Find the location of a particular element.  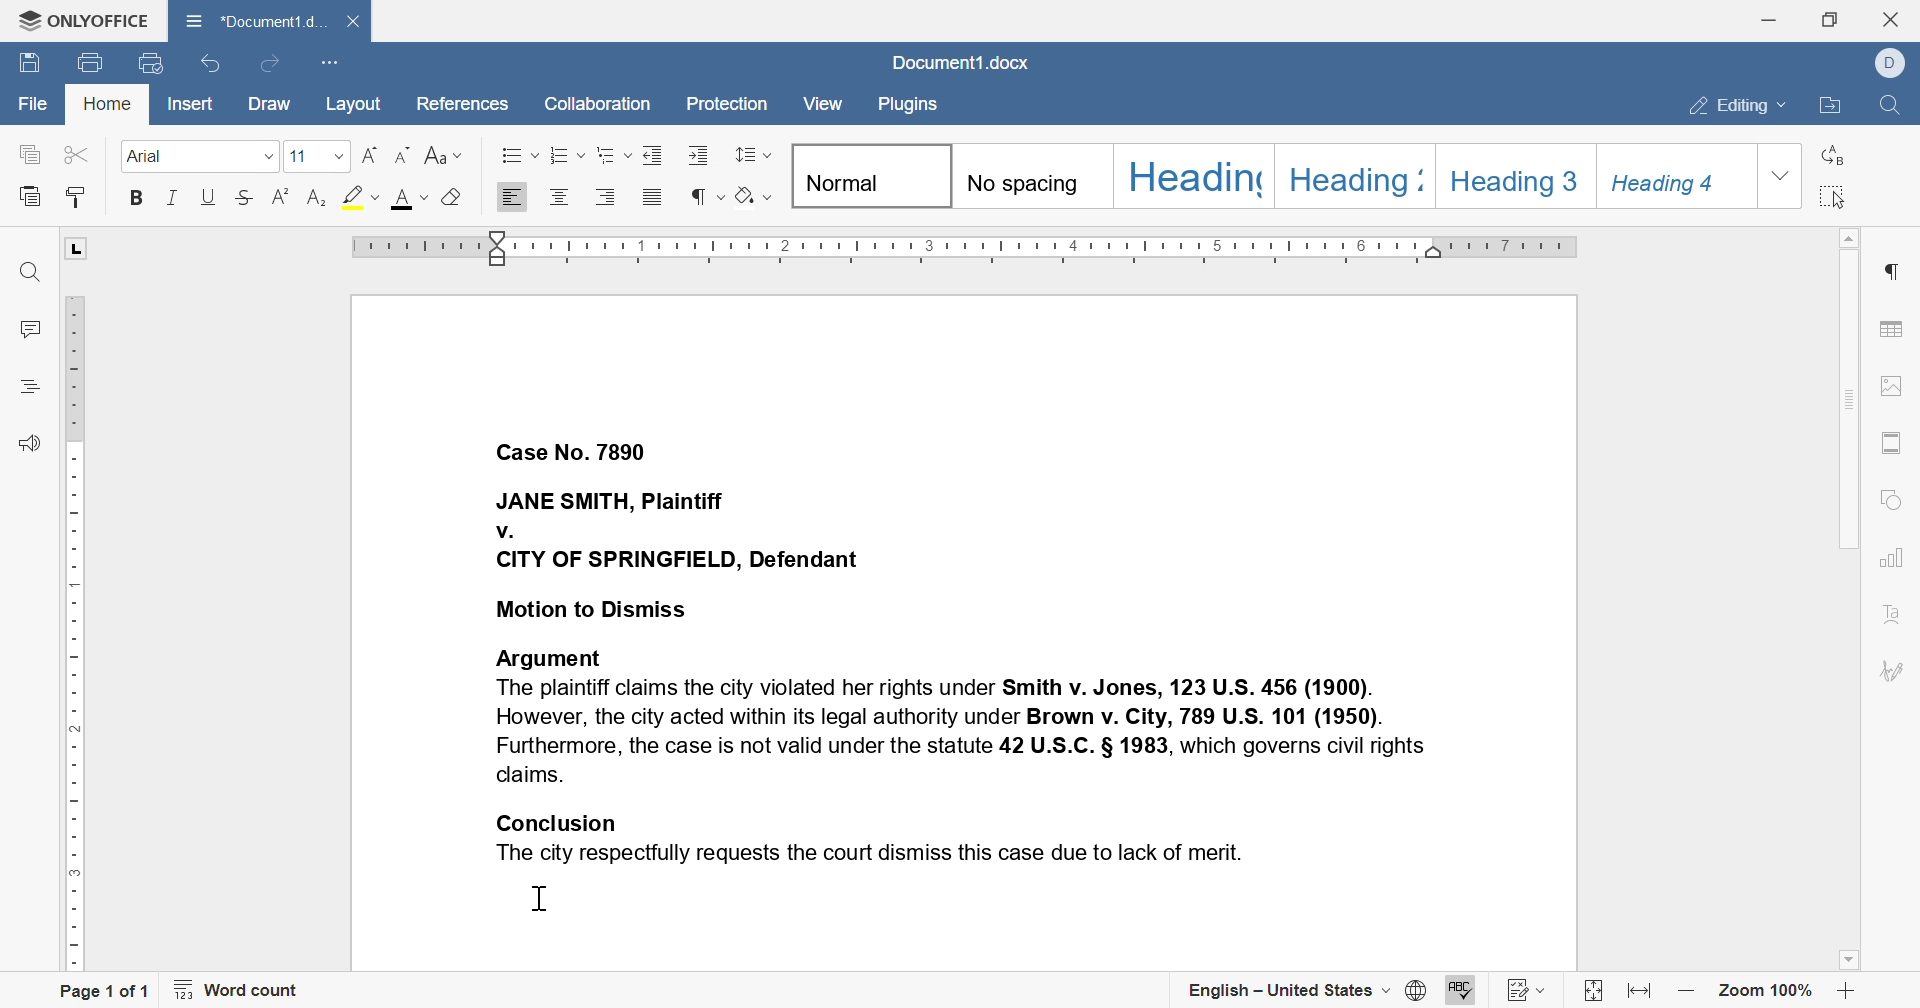

ONLYOFFICE is located at coordinates (80, 24).